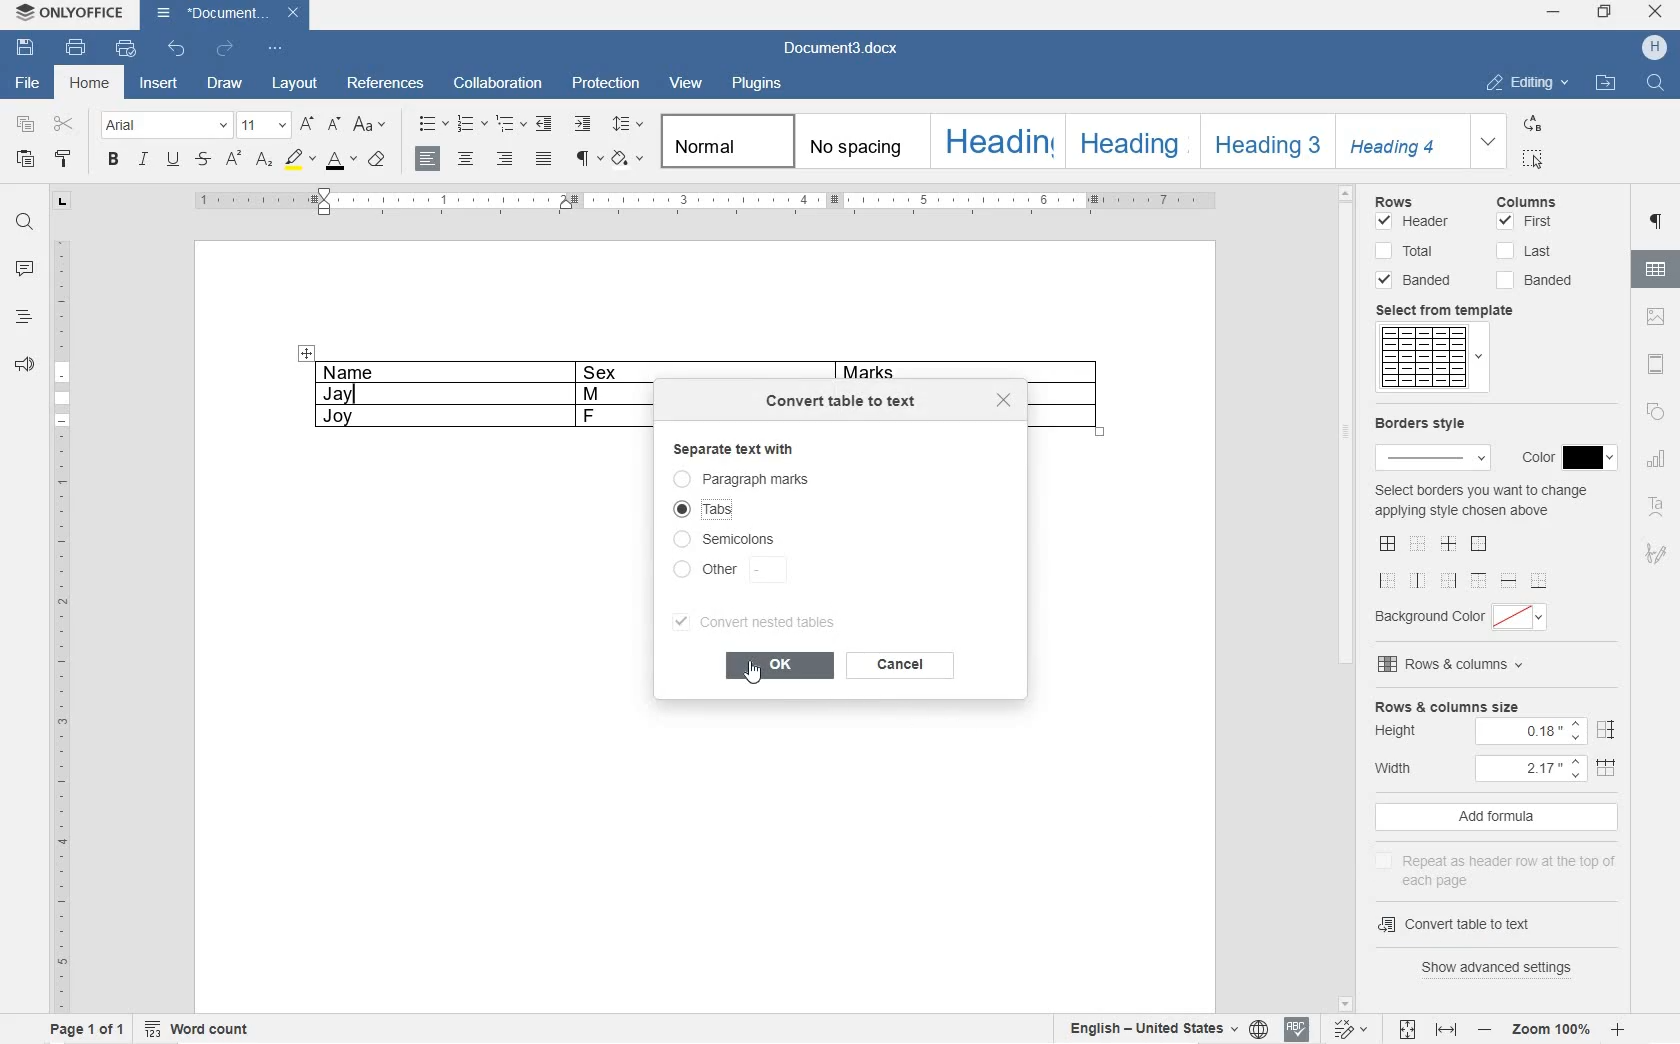 The width and height of the screenshot is (1680, 1044). I want to click on IMAGE , so click(1654, 318).